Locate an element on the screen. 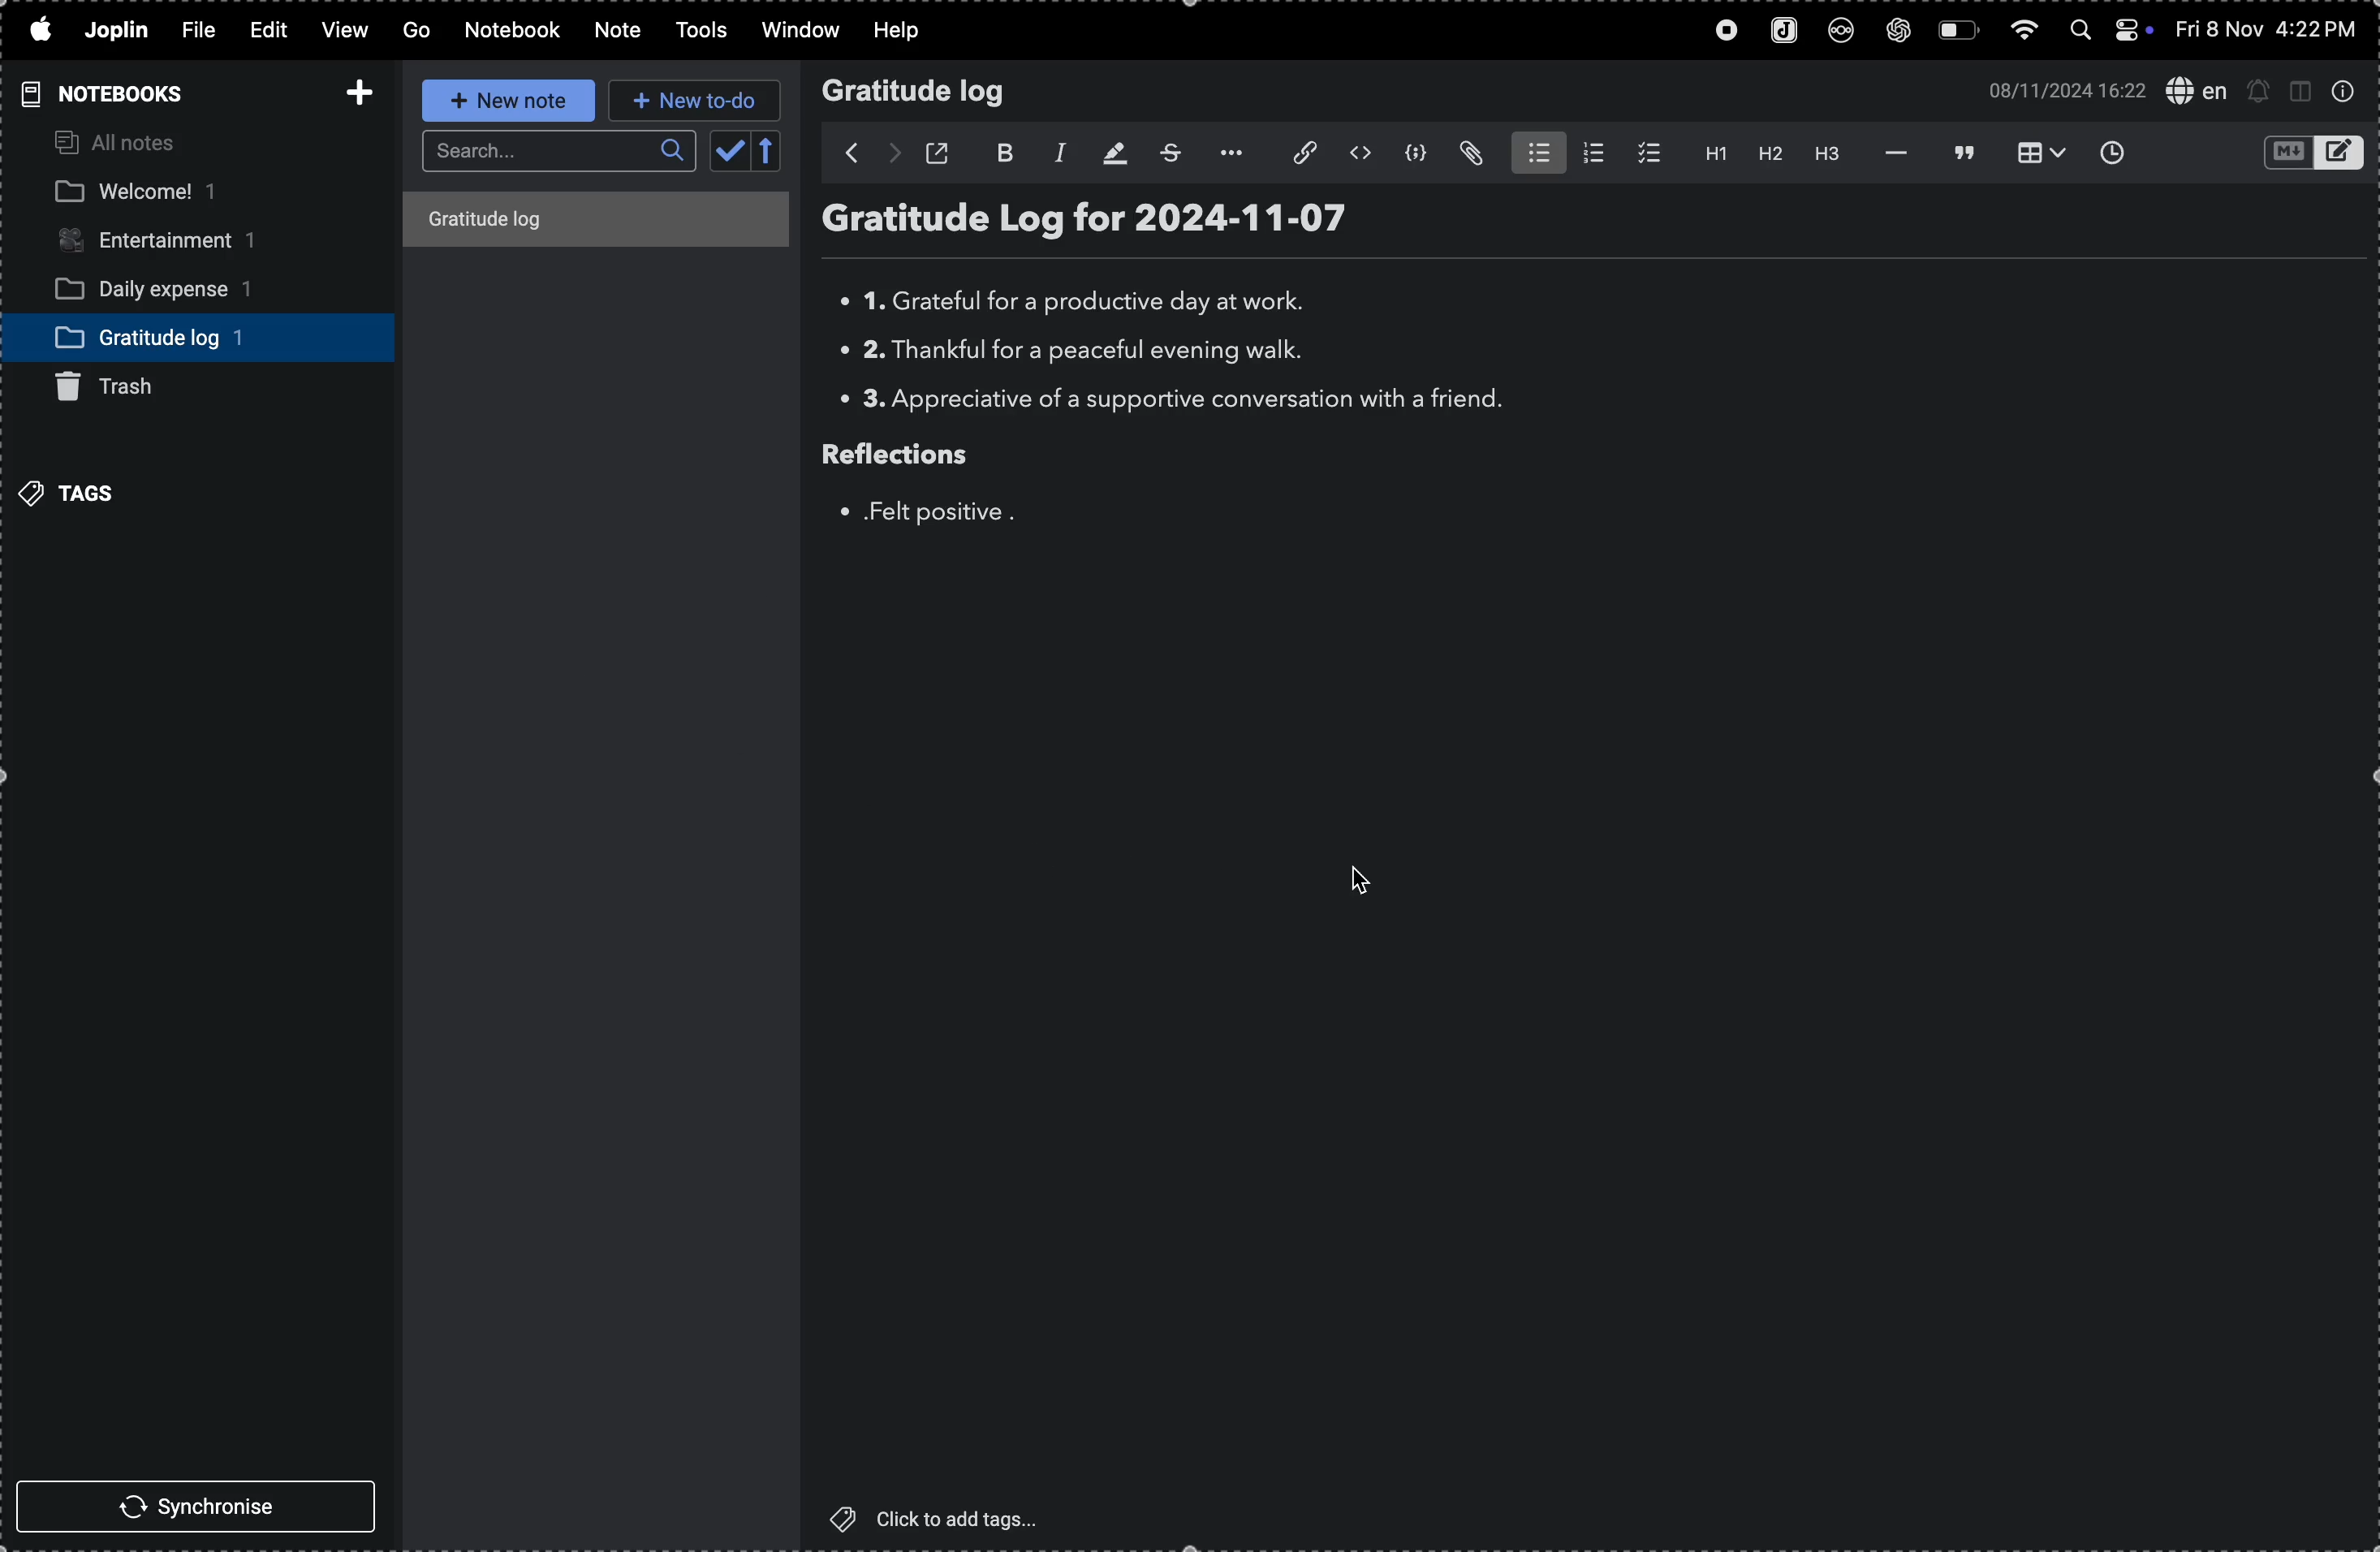 Image resolution: width=2380 pixels, height=1552 pixels. table view is located at coordinates (2035, 151).